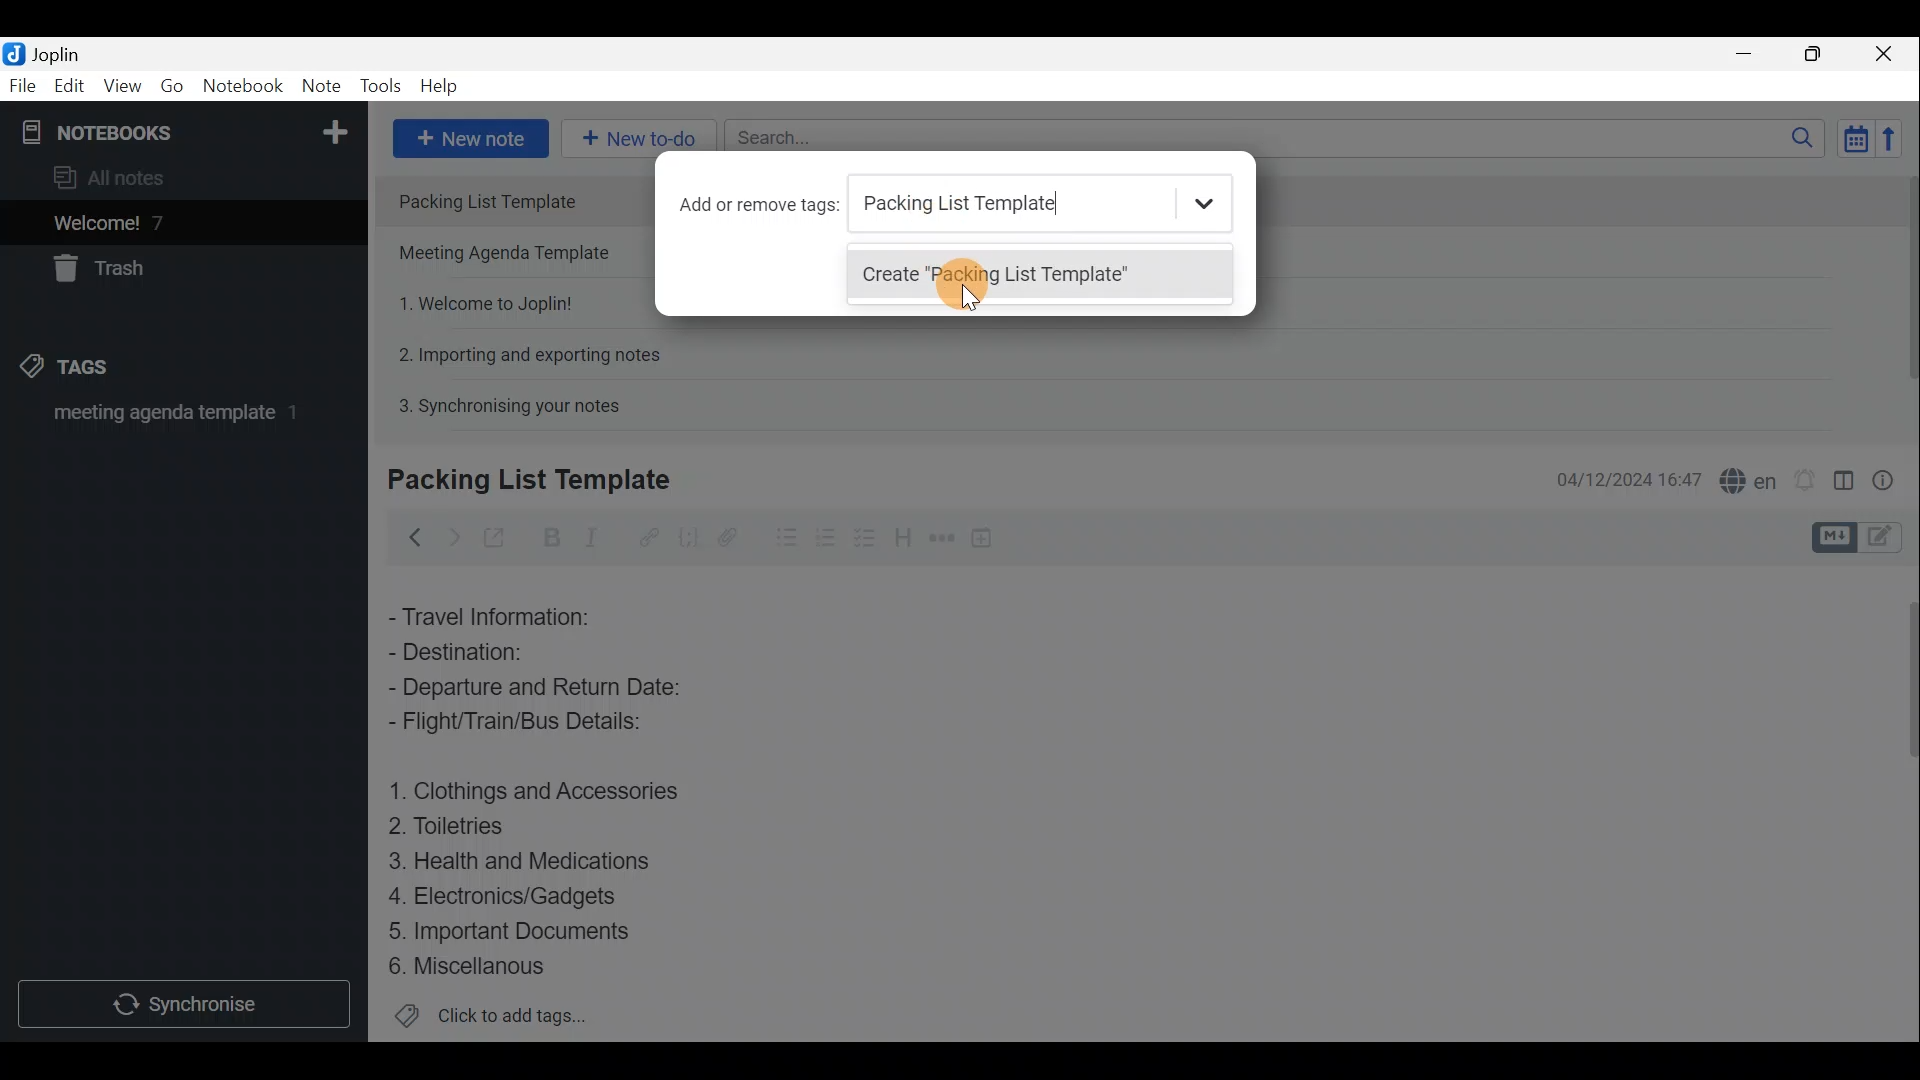 The height and width of the screenshot is (1080, 1920). What do you see at coordinates (511, 255) in the screenshot?
I see `Note 2` at bounding box center [511, 255].